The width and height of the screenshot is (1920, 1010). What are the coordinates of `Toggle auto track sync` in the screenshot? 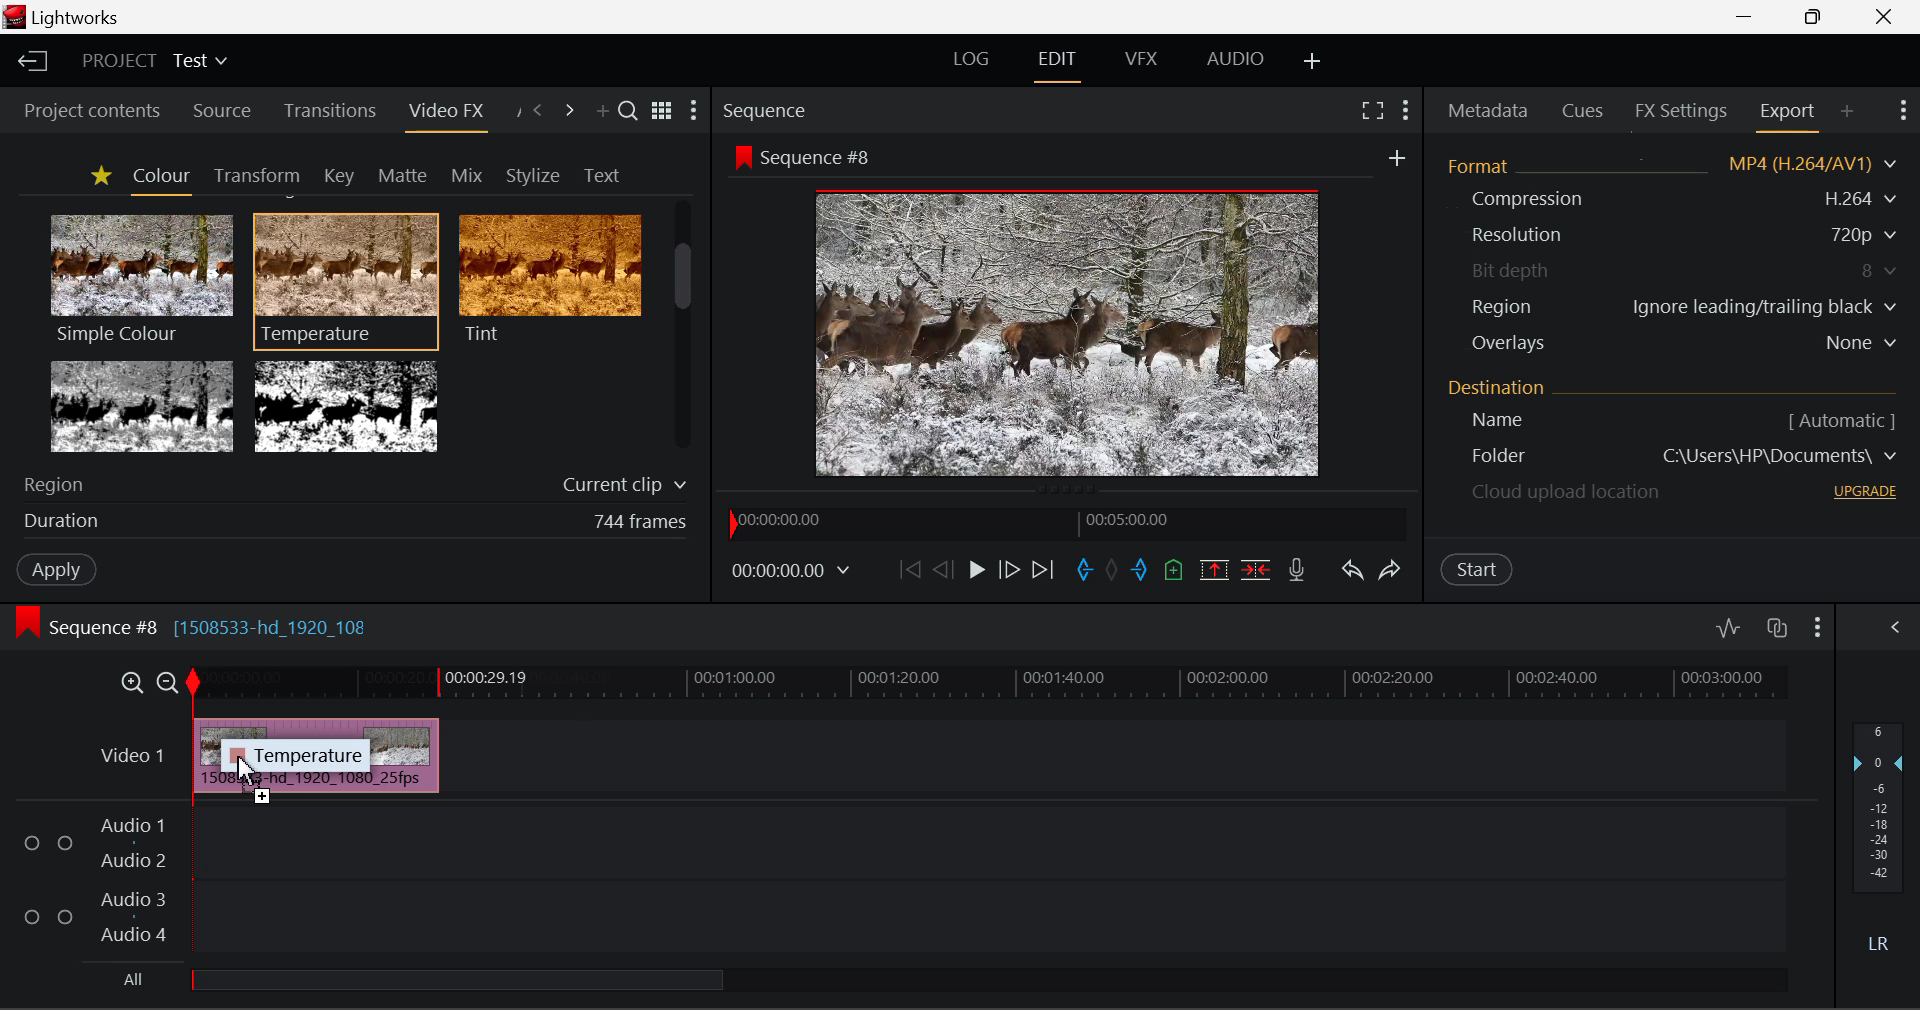 It's located at (1777, 628).